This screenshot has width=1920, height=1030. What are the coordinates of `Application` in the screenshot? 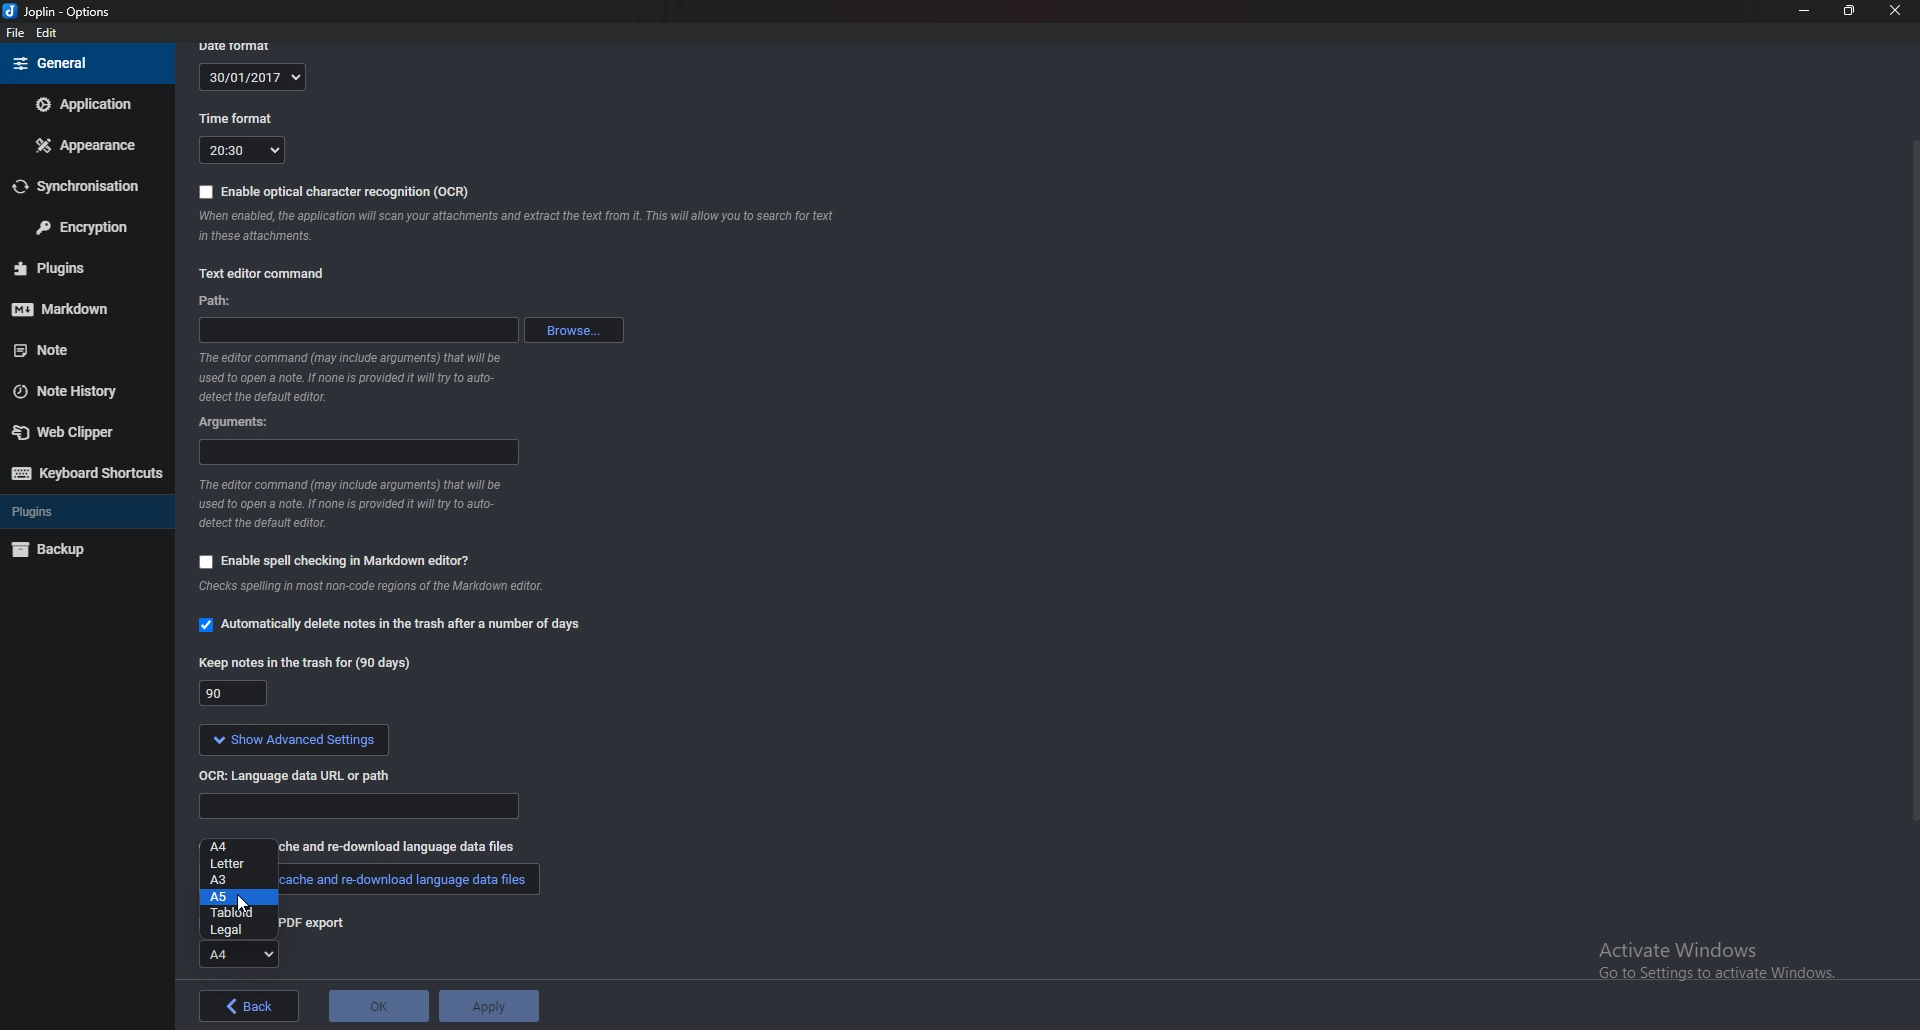 It's located at (86, 104).